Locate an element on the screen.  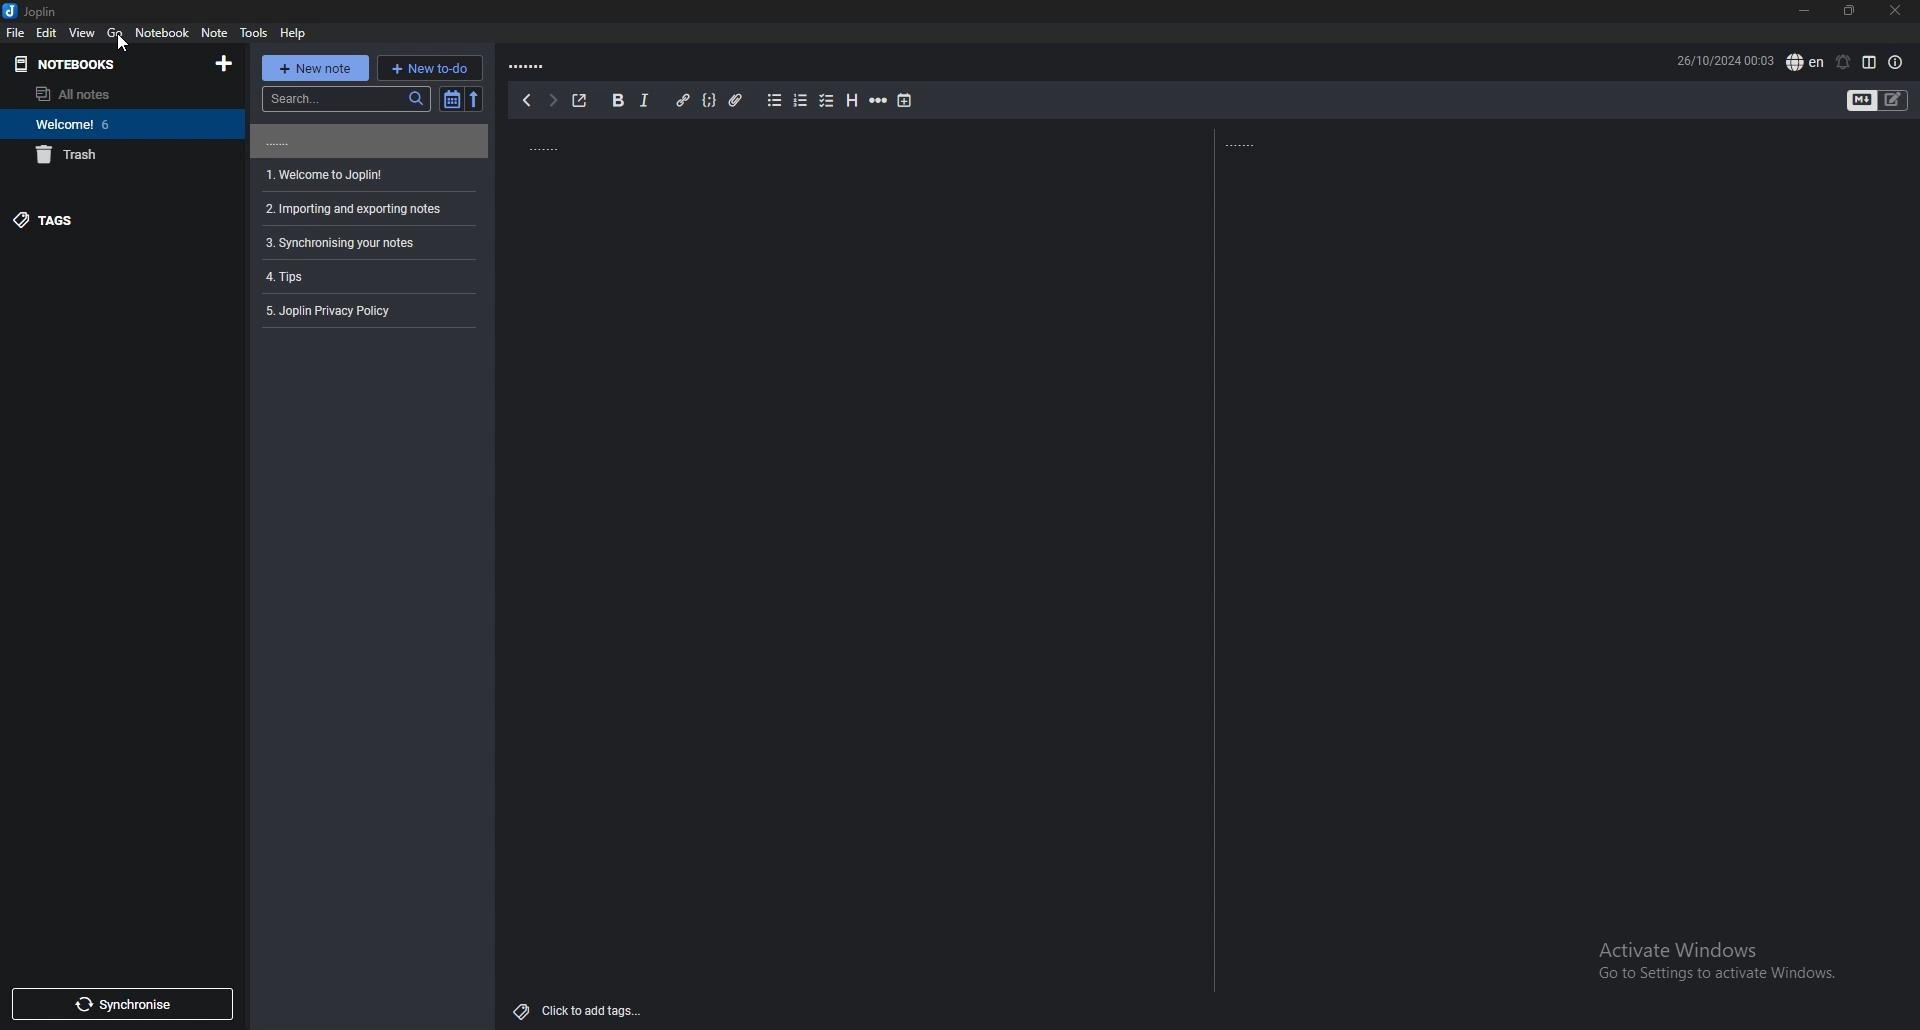
toggle external editing is located at coordinates (579, 100).